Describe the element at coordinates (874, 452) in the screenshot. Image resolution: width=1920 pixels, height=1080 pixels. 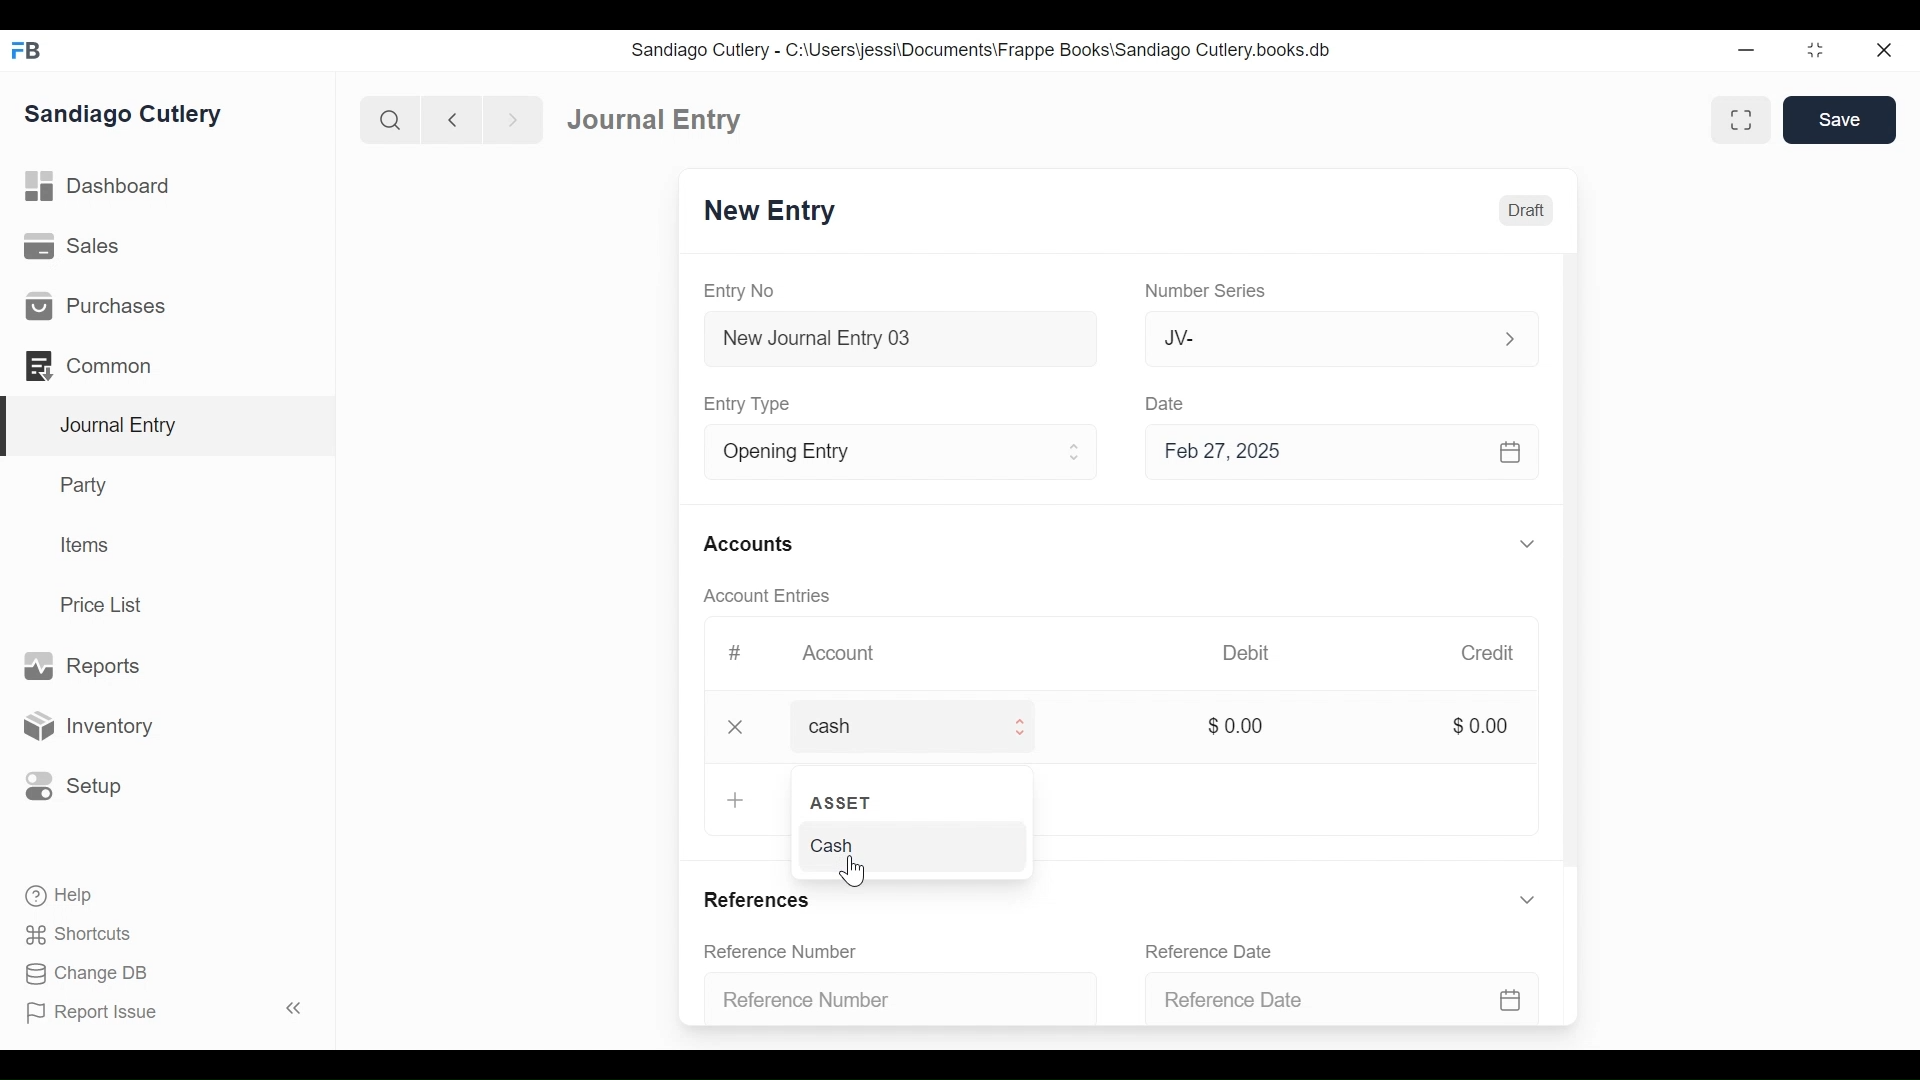
I see `Entry Type` at that location.